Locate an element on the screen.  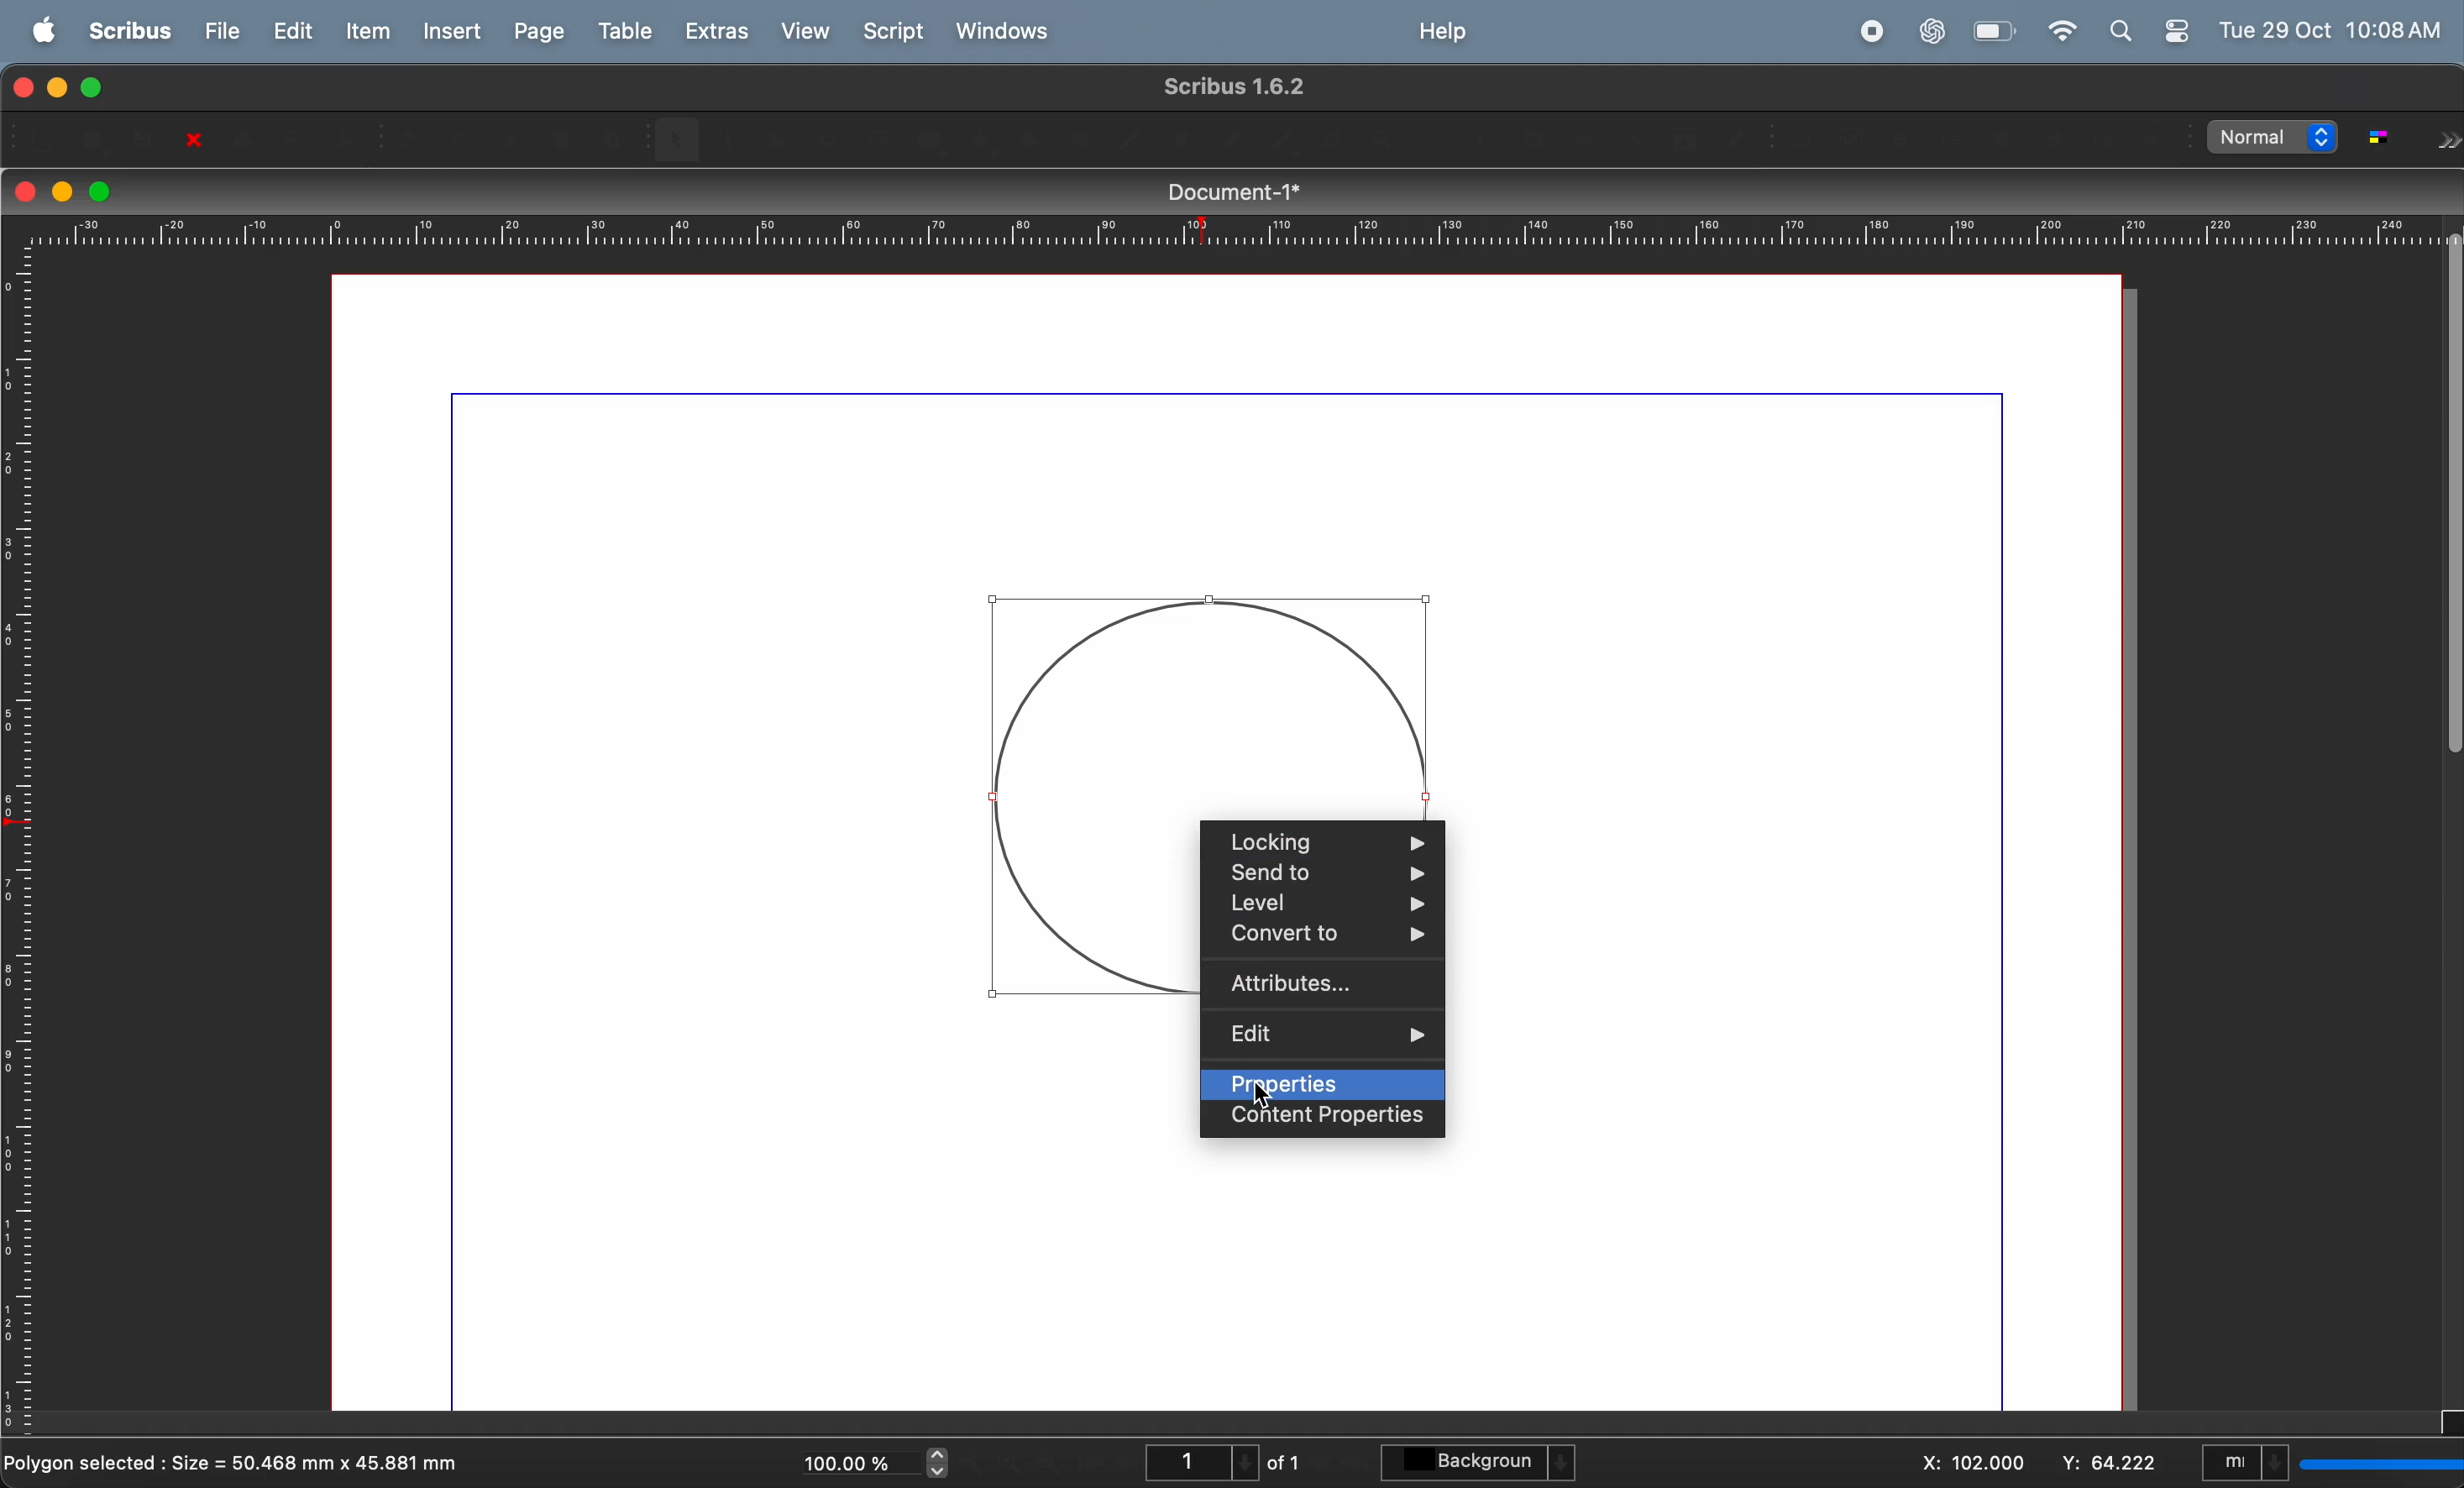
scribble version is located at coordinates (1231, 86).